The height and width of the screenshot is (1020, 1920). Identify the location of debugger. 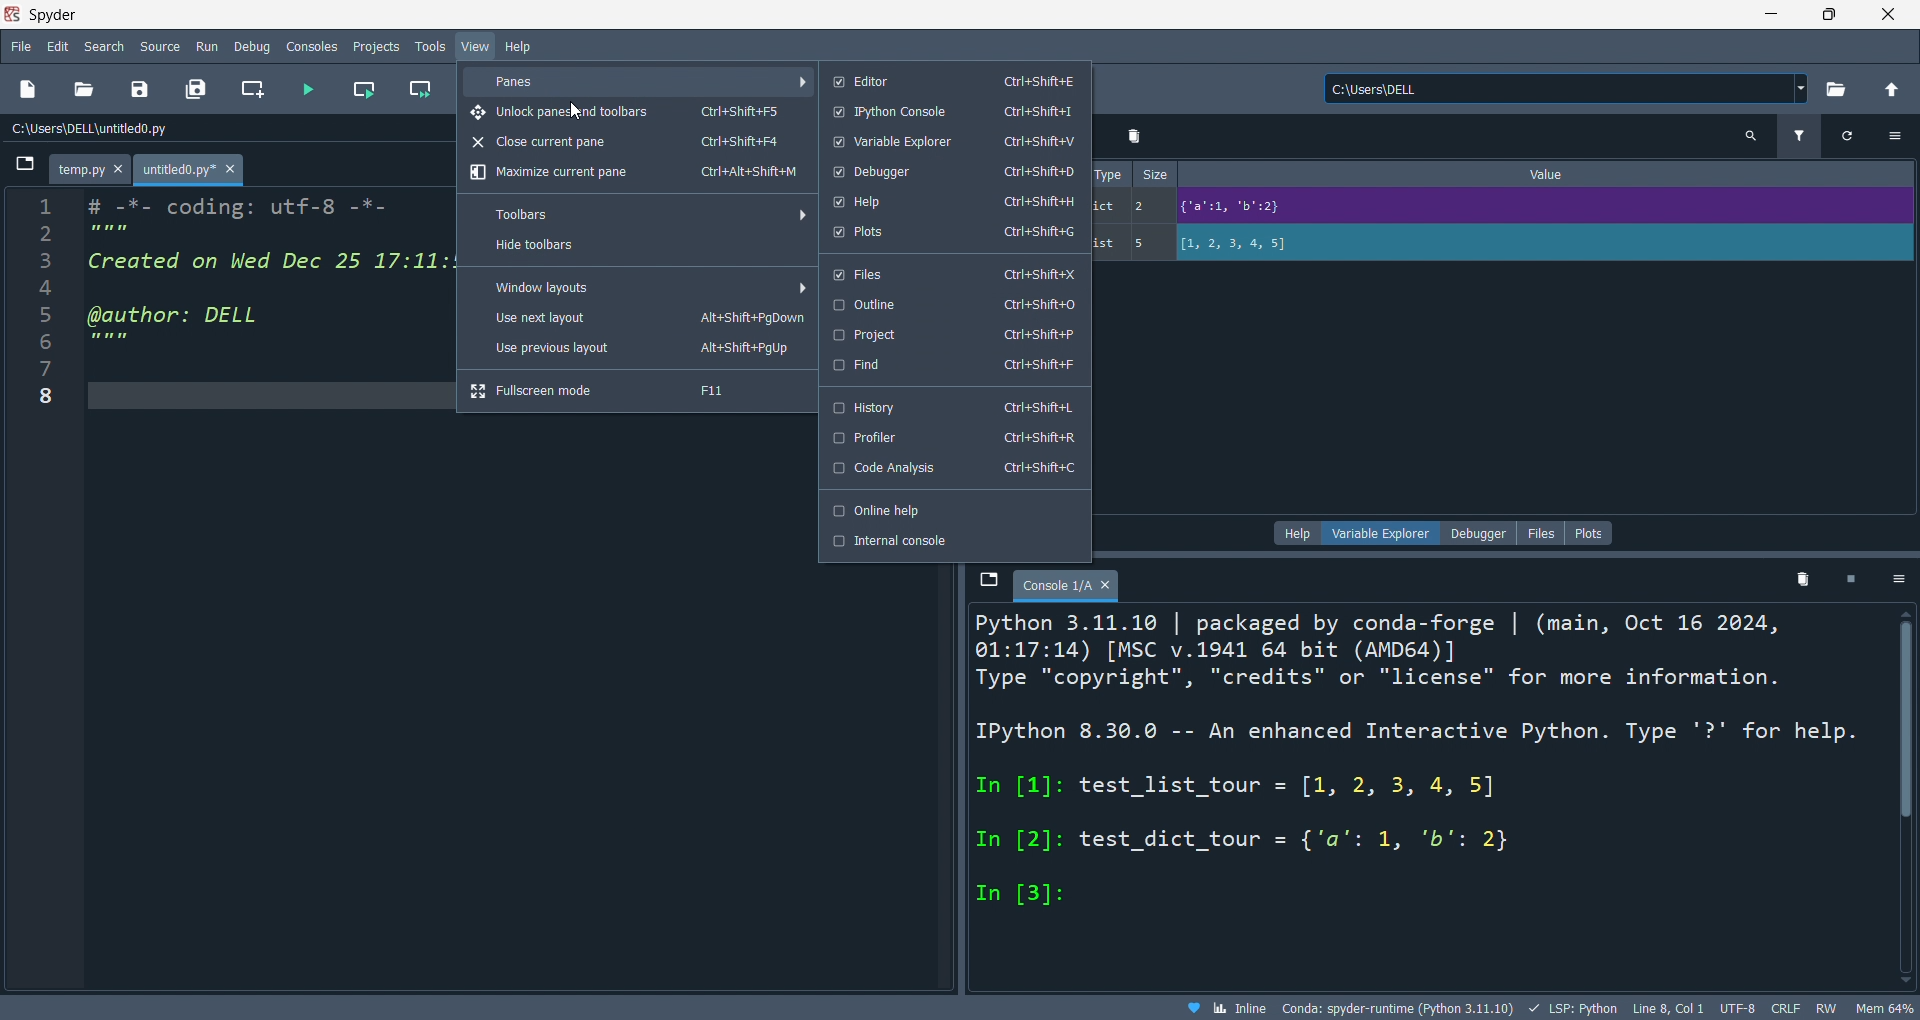
(951, 172).